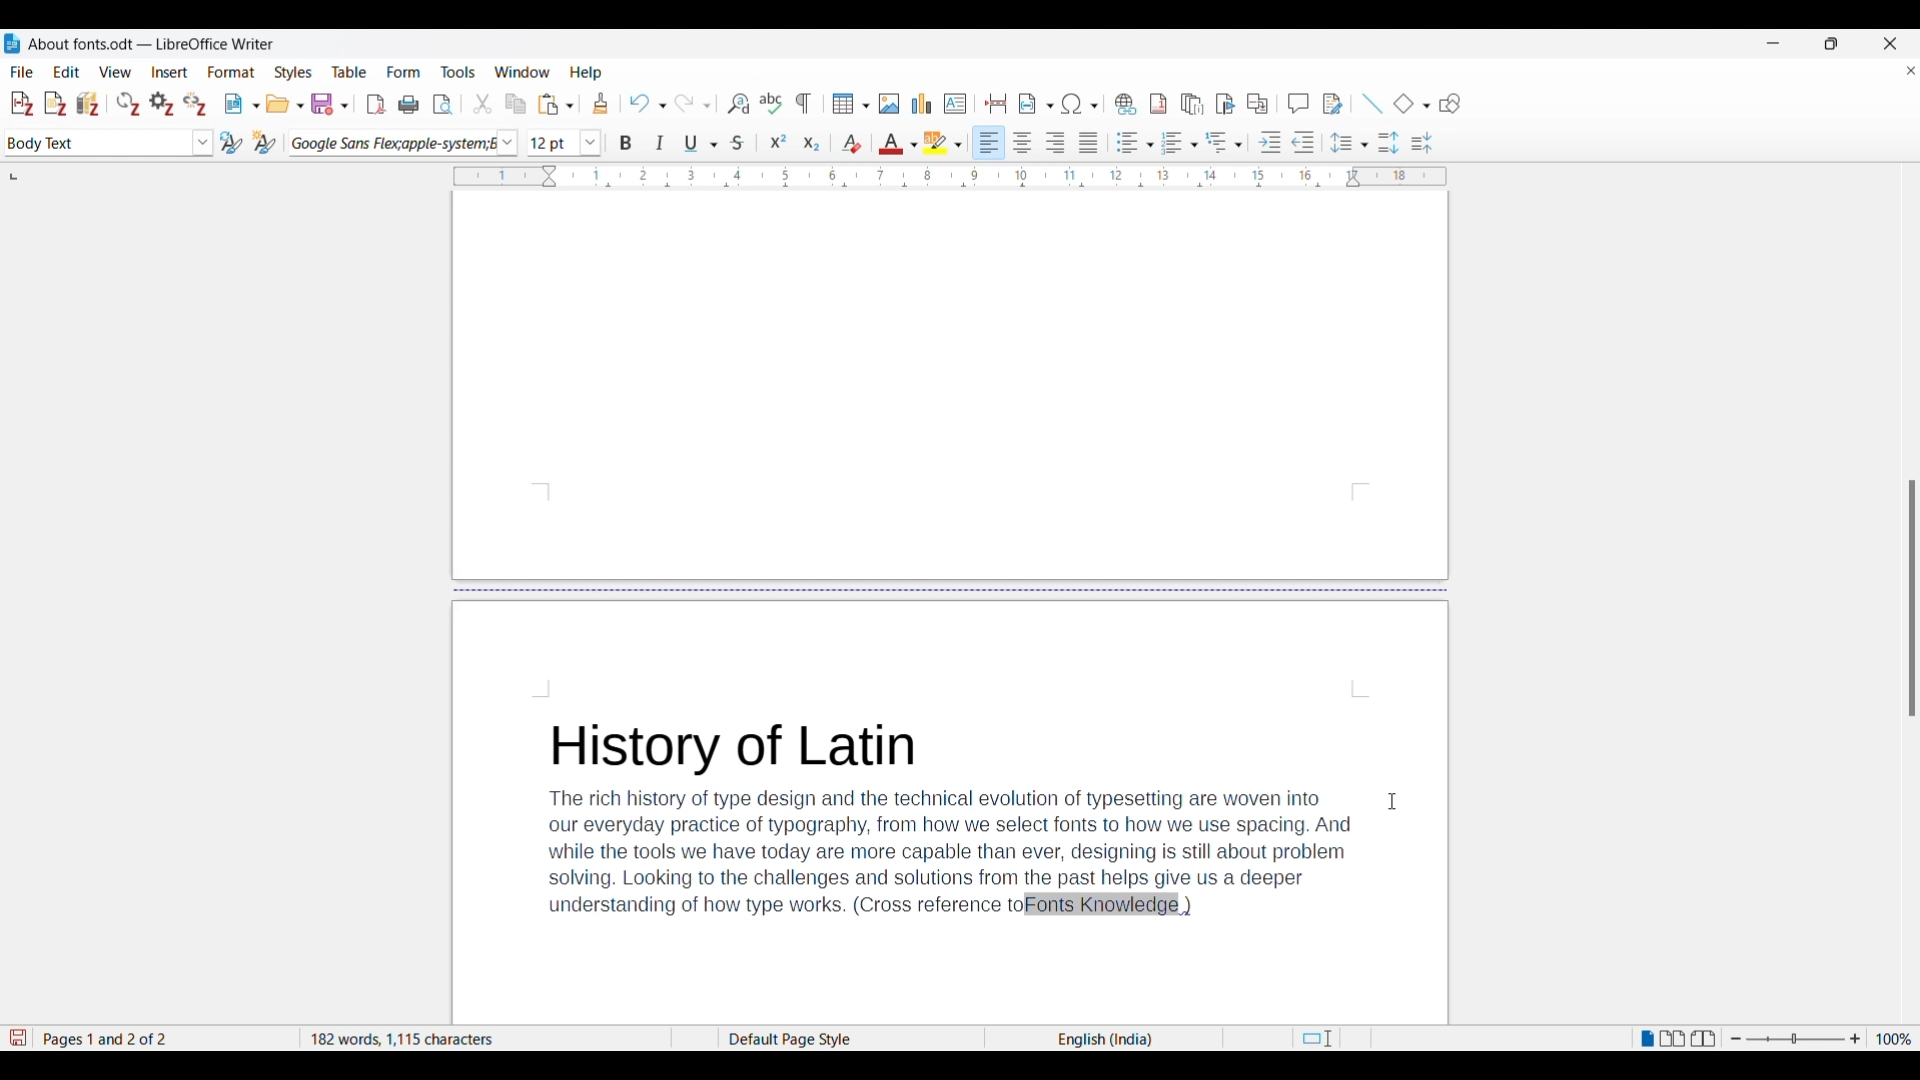 This screenshot has height=1080, width=1920. What do you see at coordinates (293, 72) in the screenshot?
I see `Styles menu` at bounding box center [293, 72].